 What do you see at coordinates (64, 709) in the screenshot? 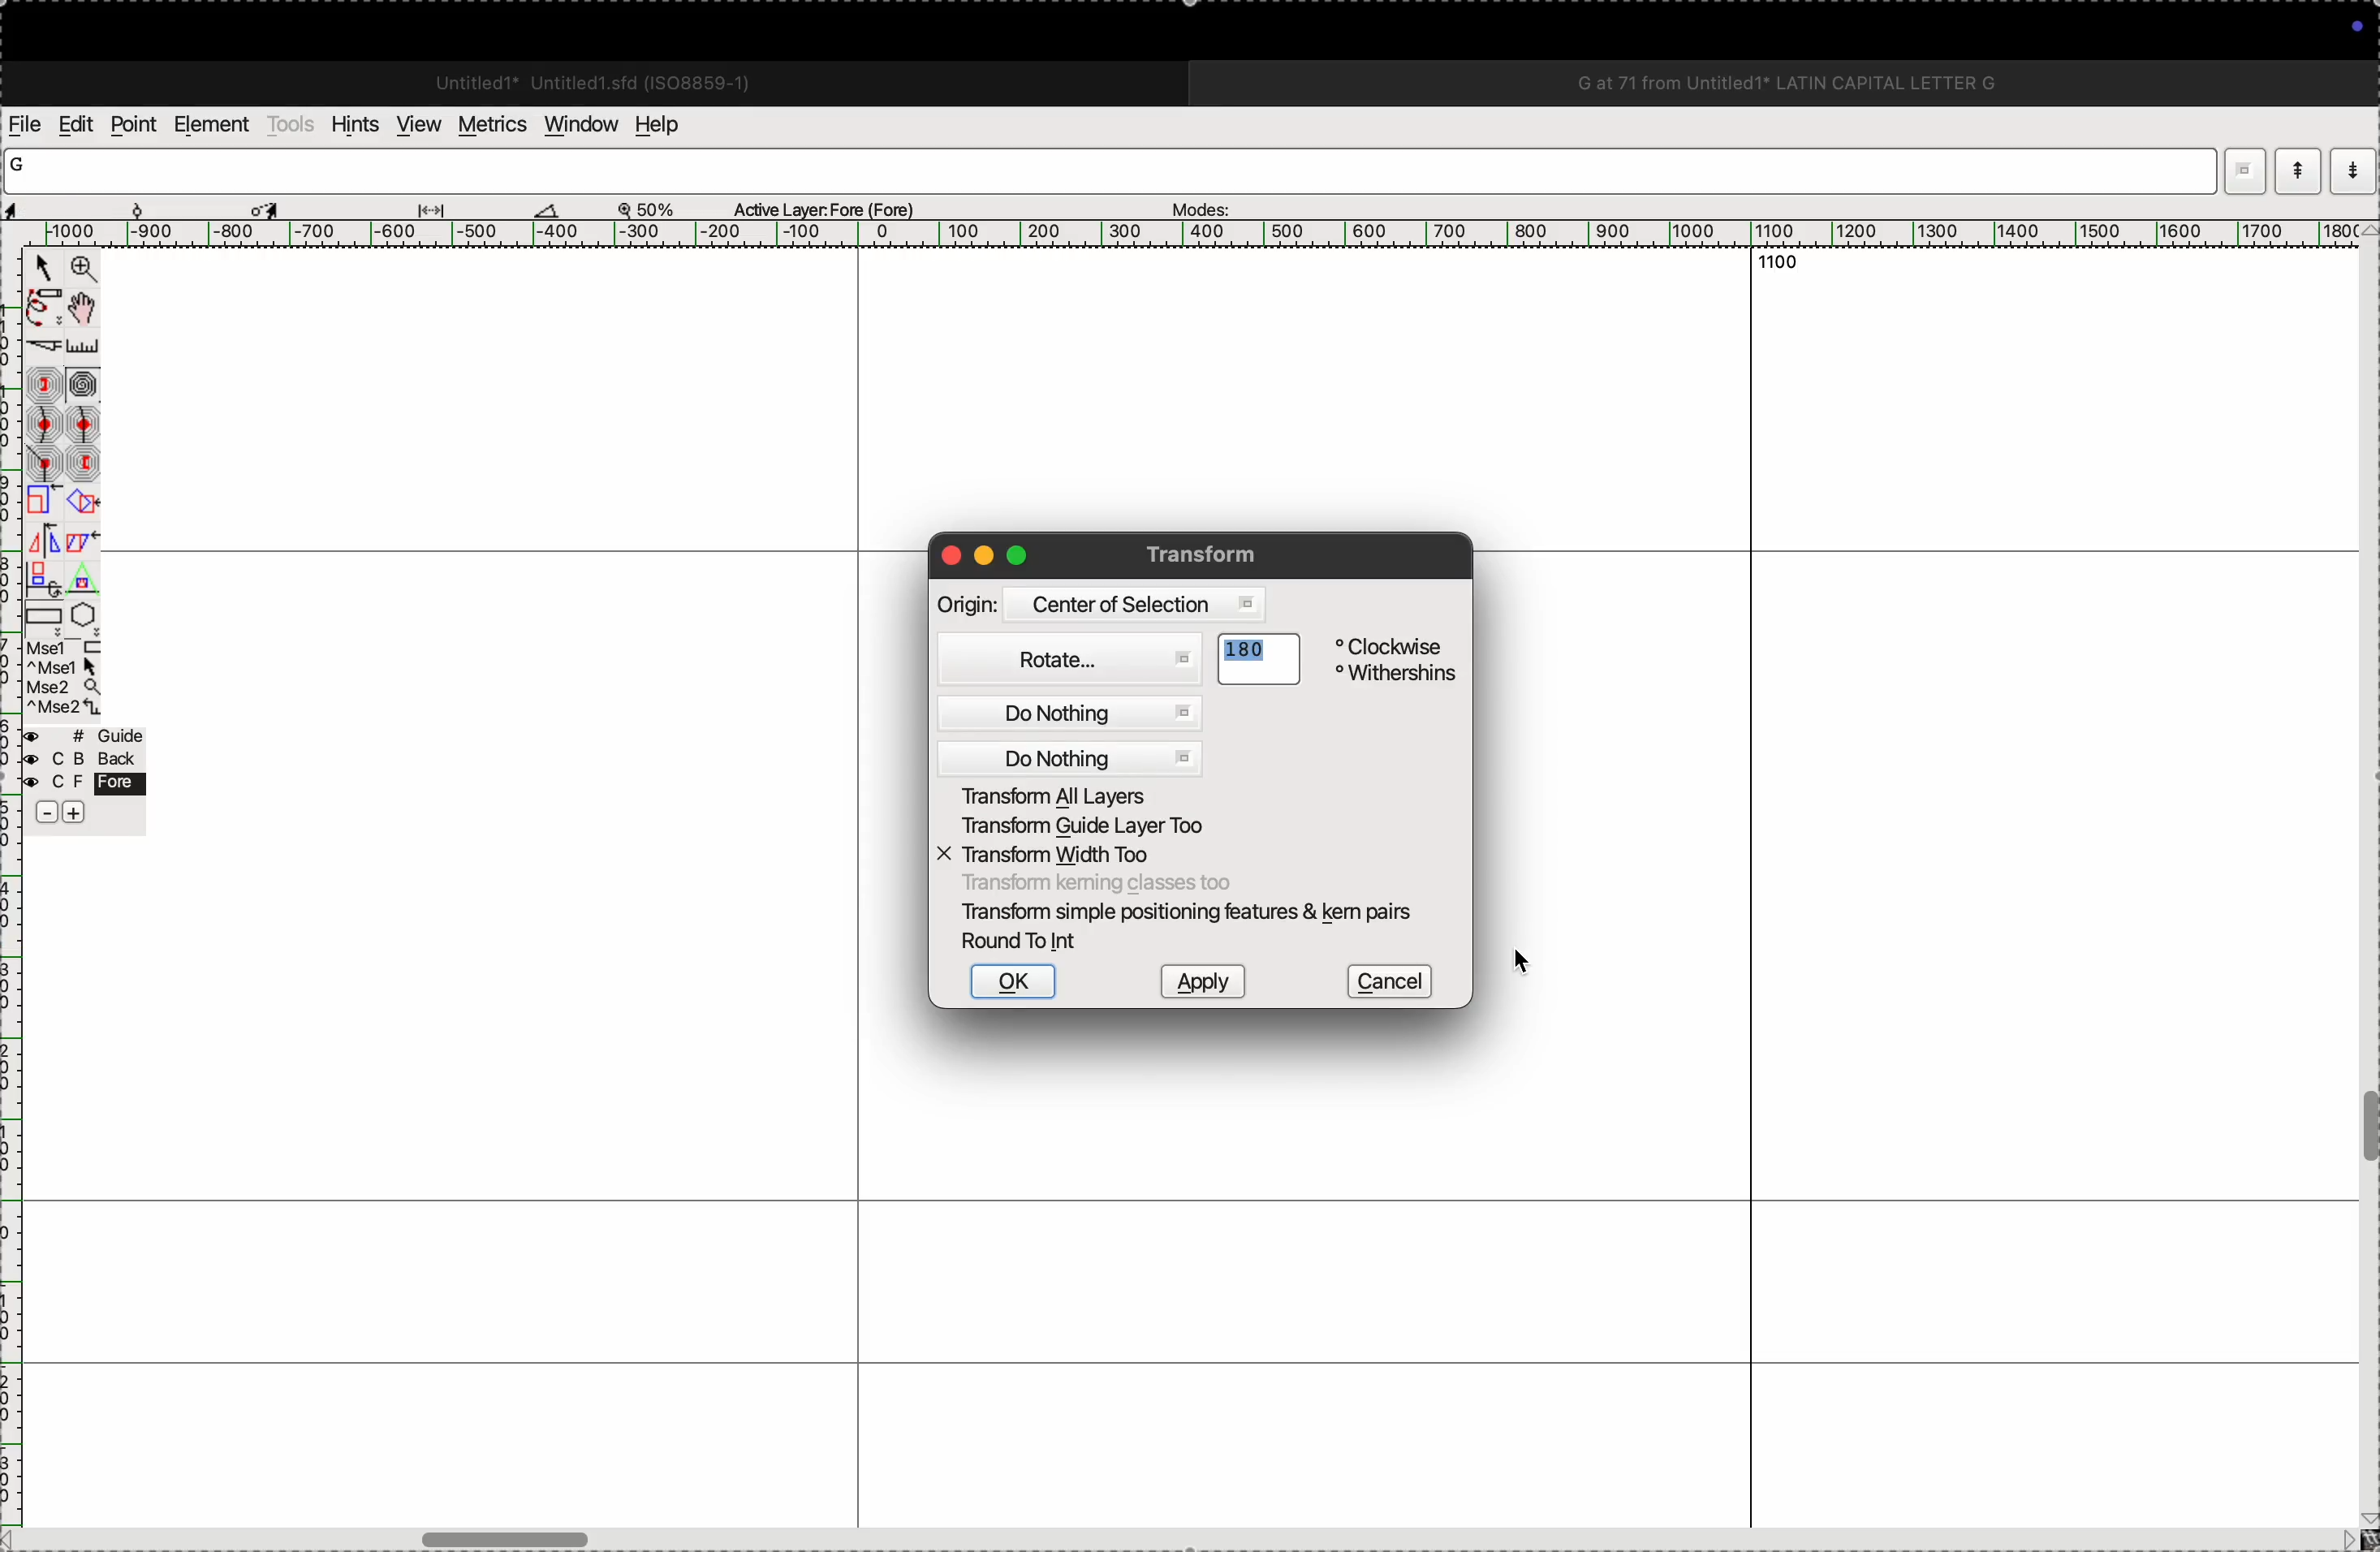
I see `mouse wheel button + Ctrl` at bounding box center [64, 709].